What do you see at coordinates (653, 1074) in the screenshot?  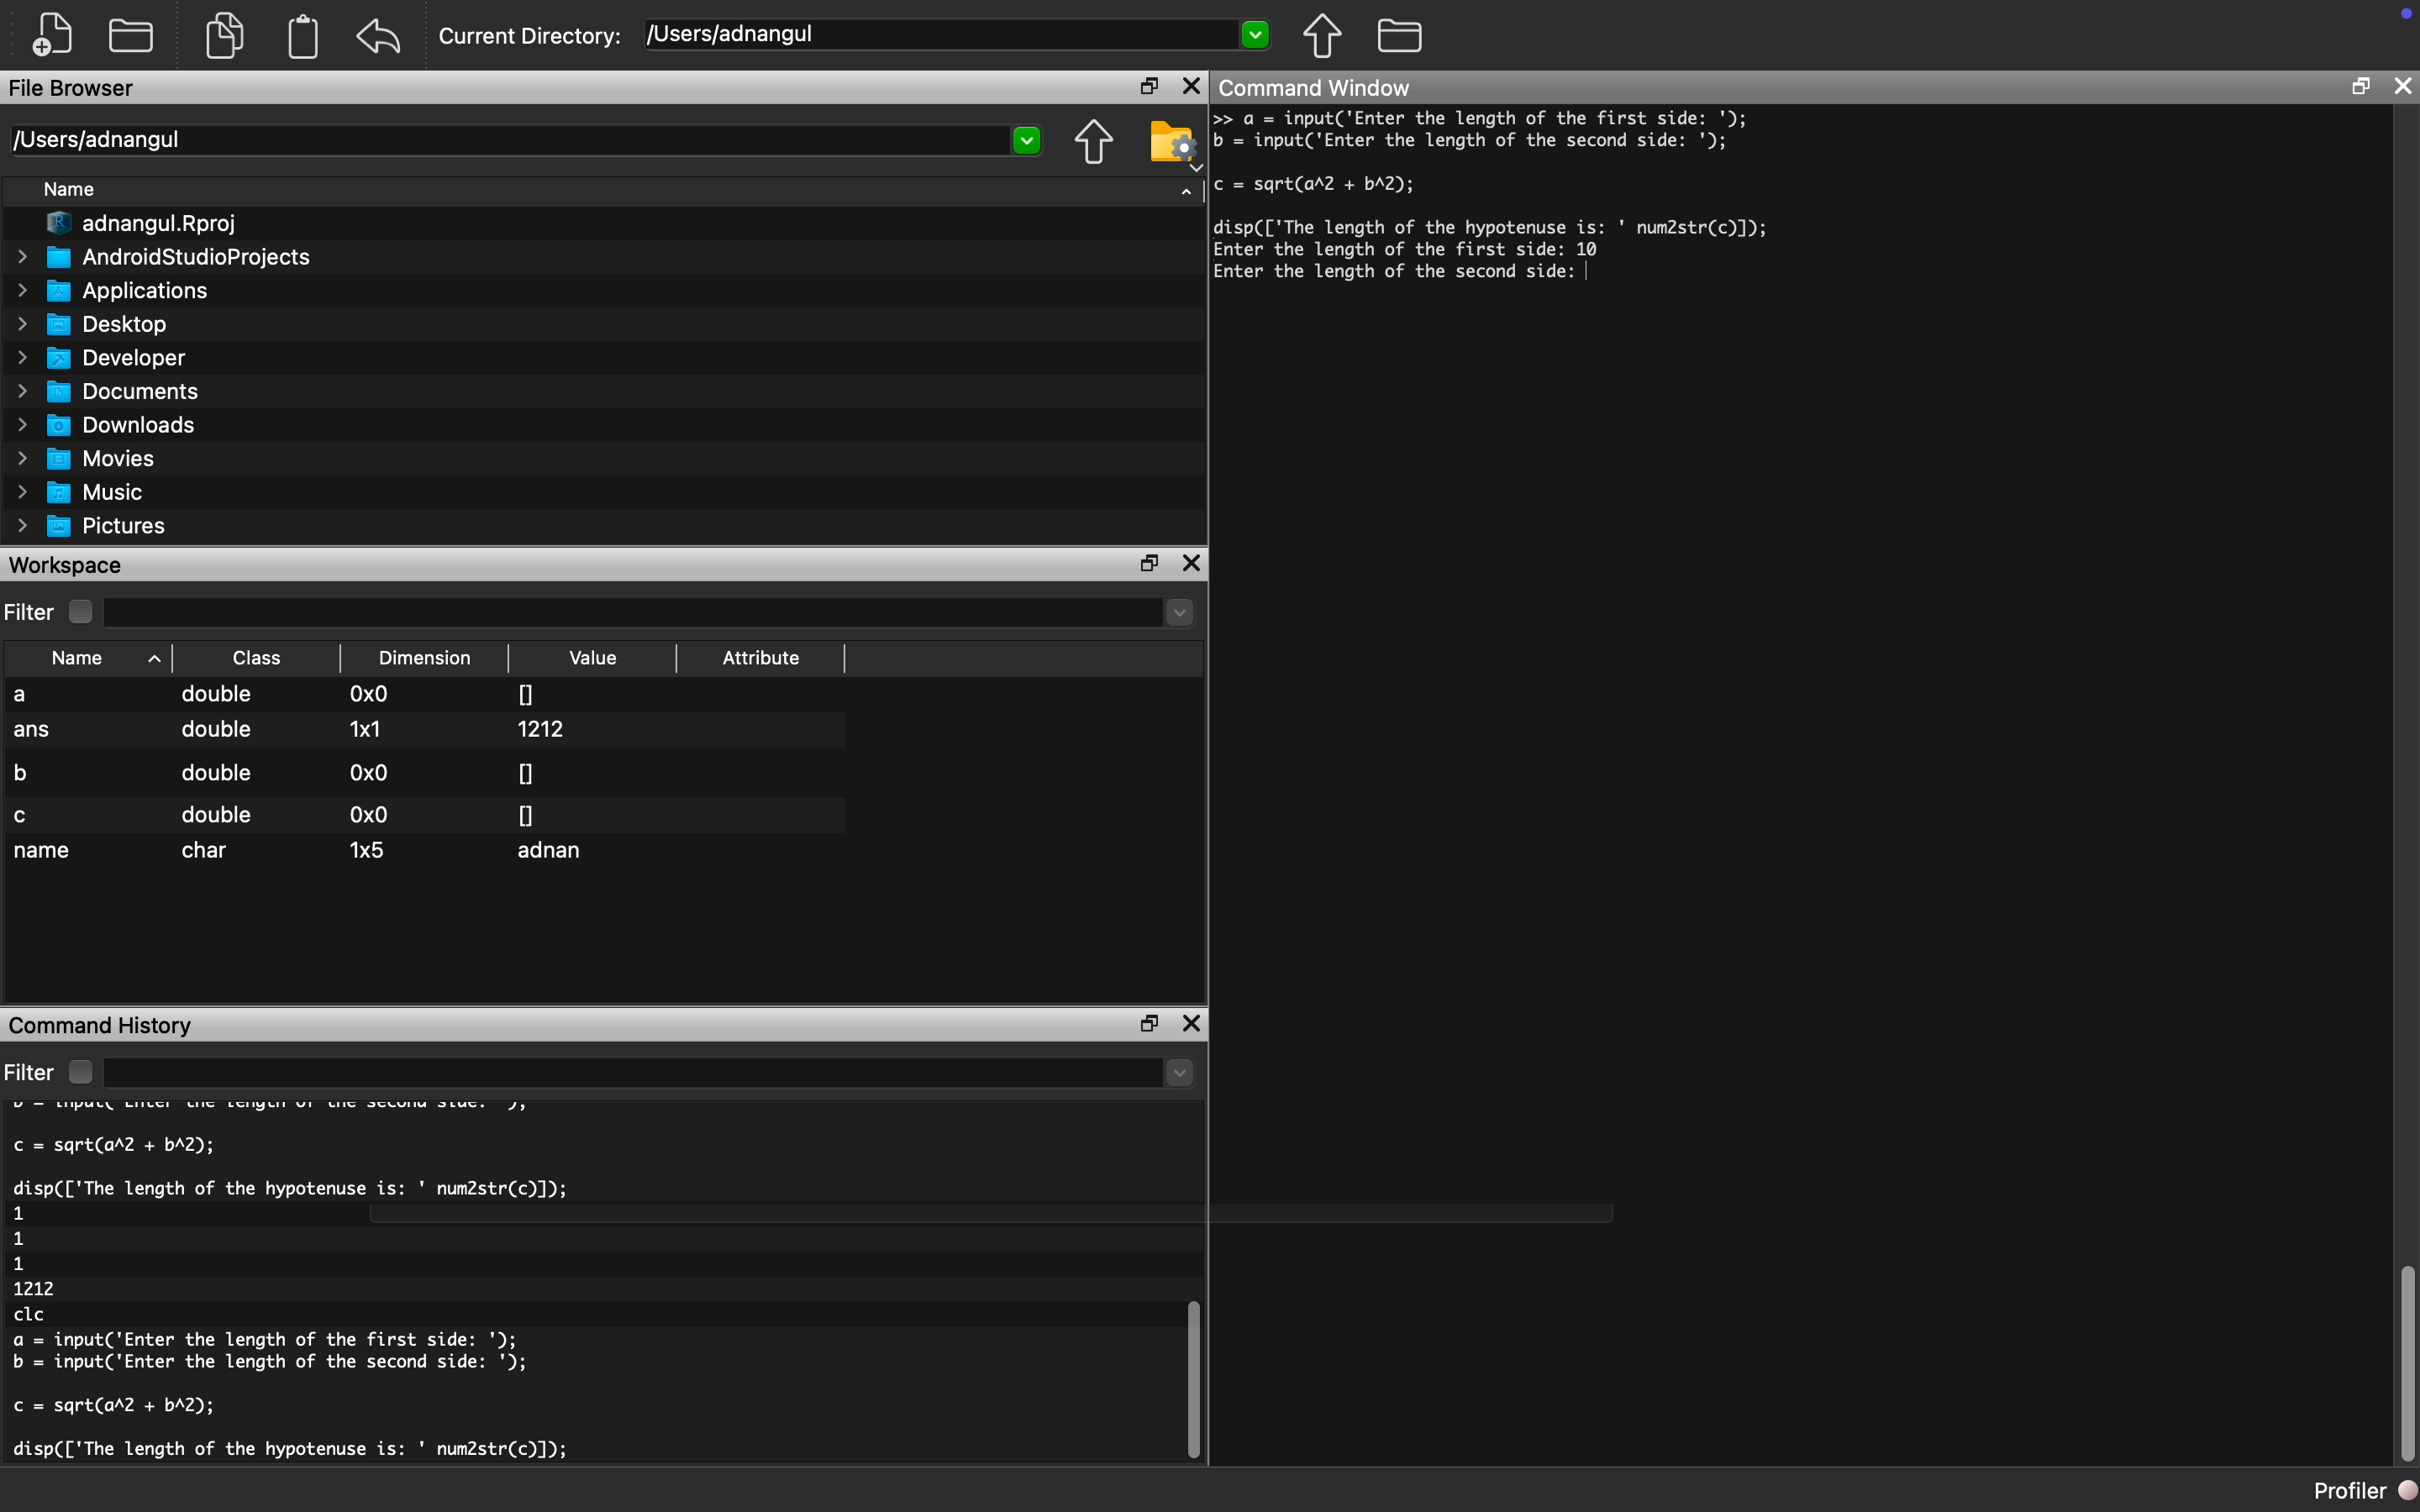 I see `dropdown` at bounding box center [653, 1074].